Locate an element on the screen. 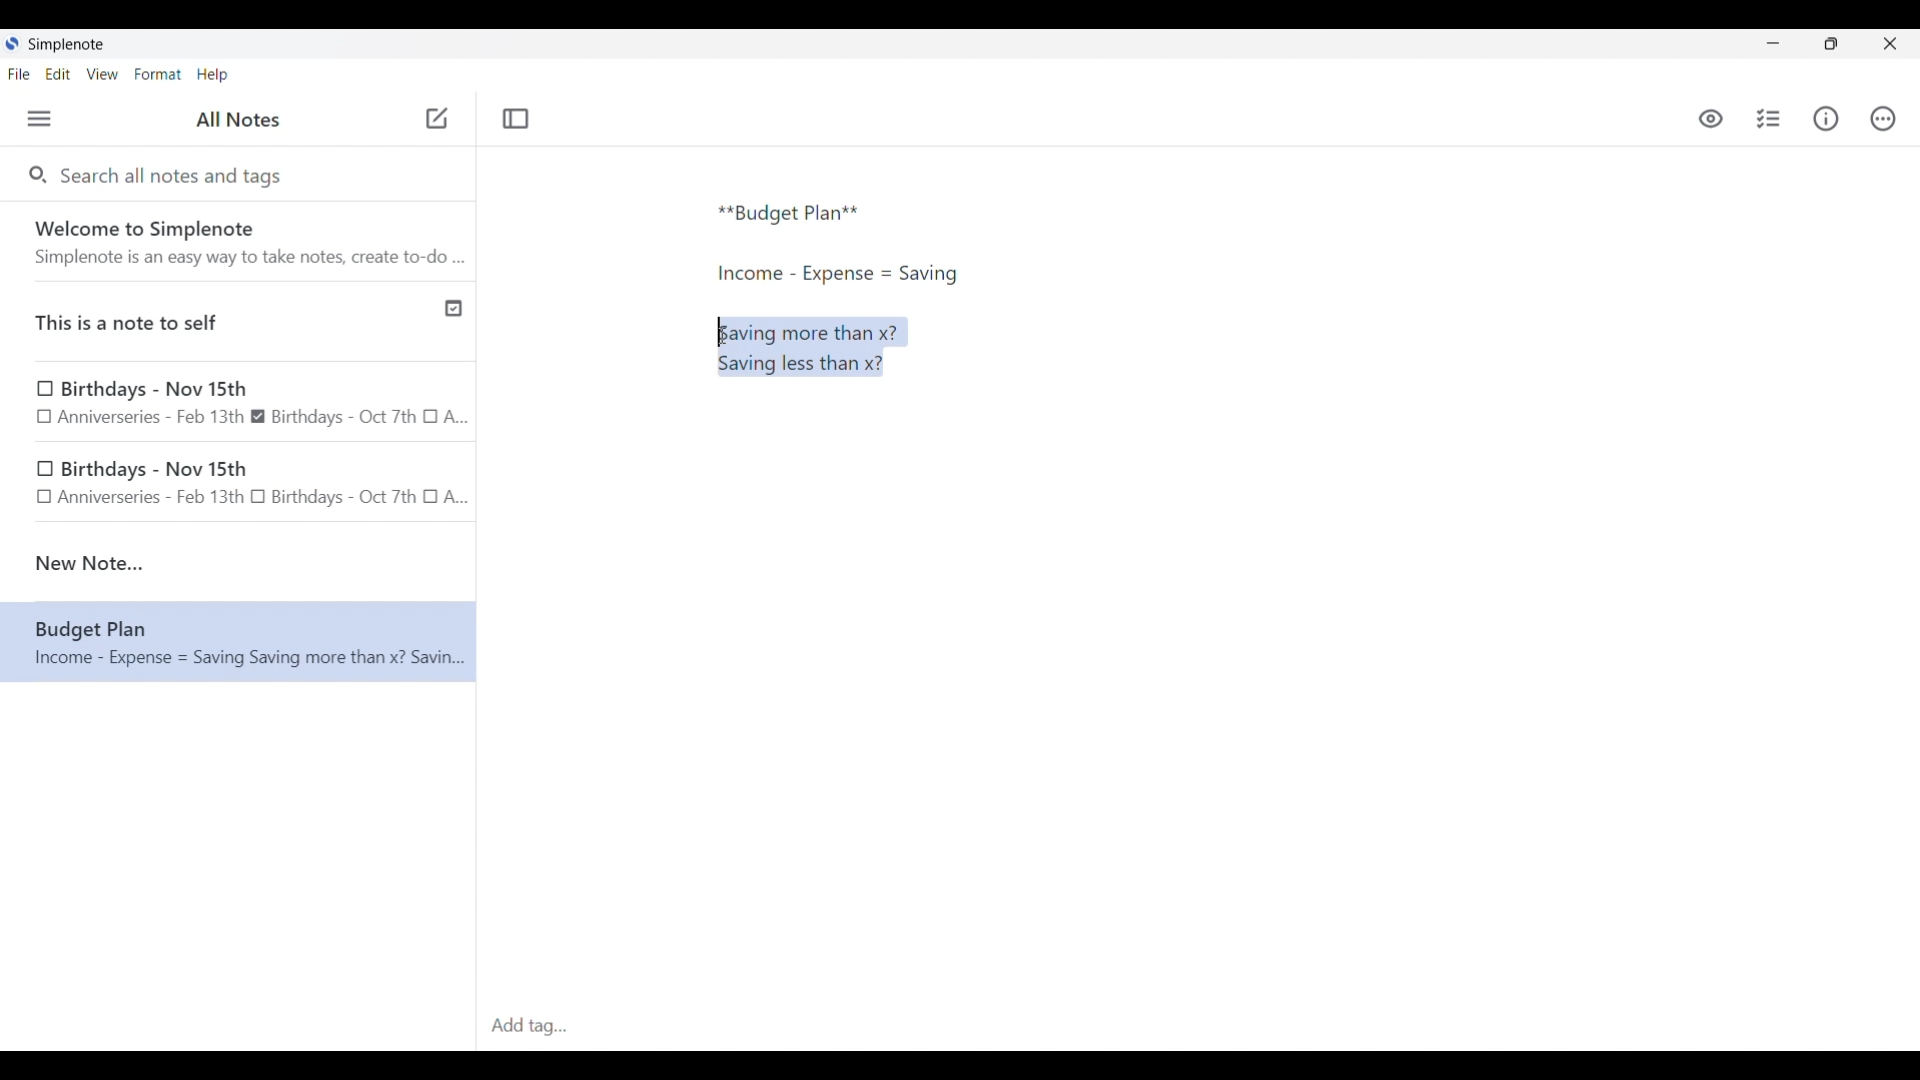 The width and height of the screenshot is (1920, 1080). Close interface is located at coordinates (1890, 43).